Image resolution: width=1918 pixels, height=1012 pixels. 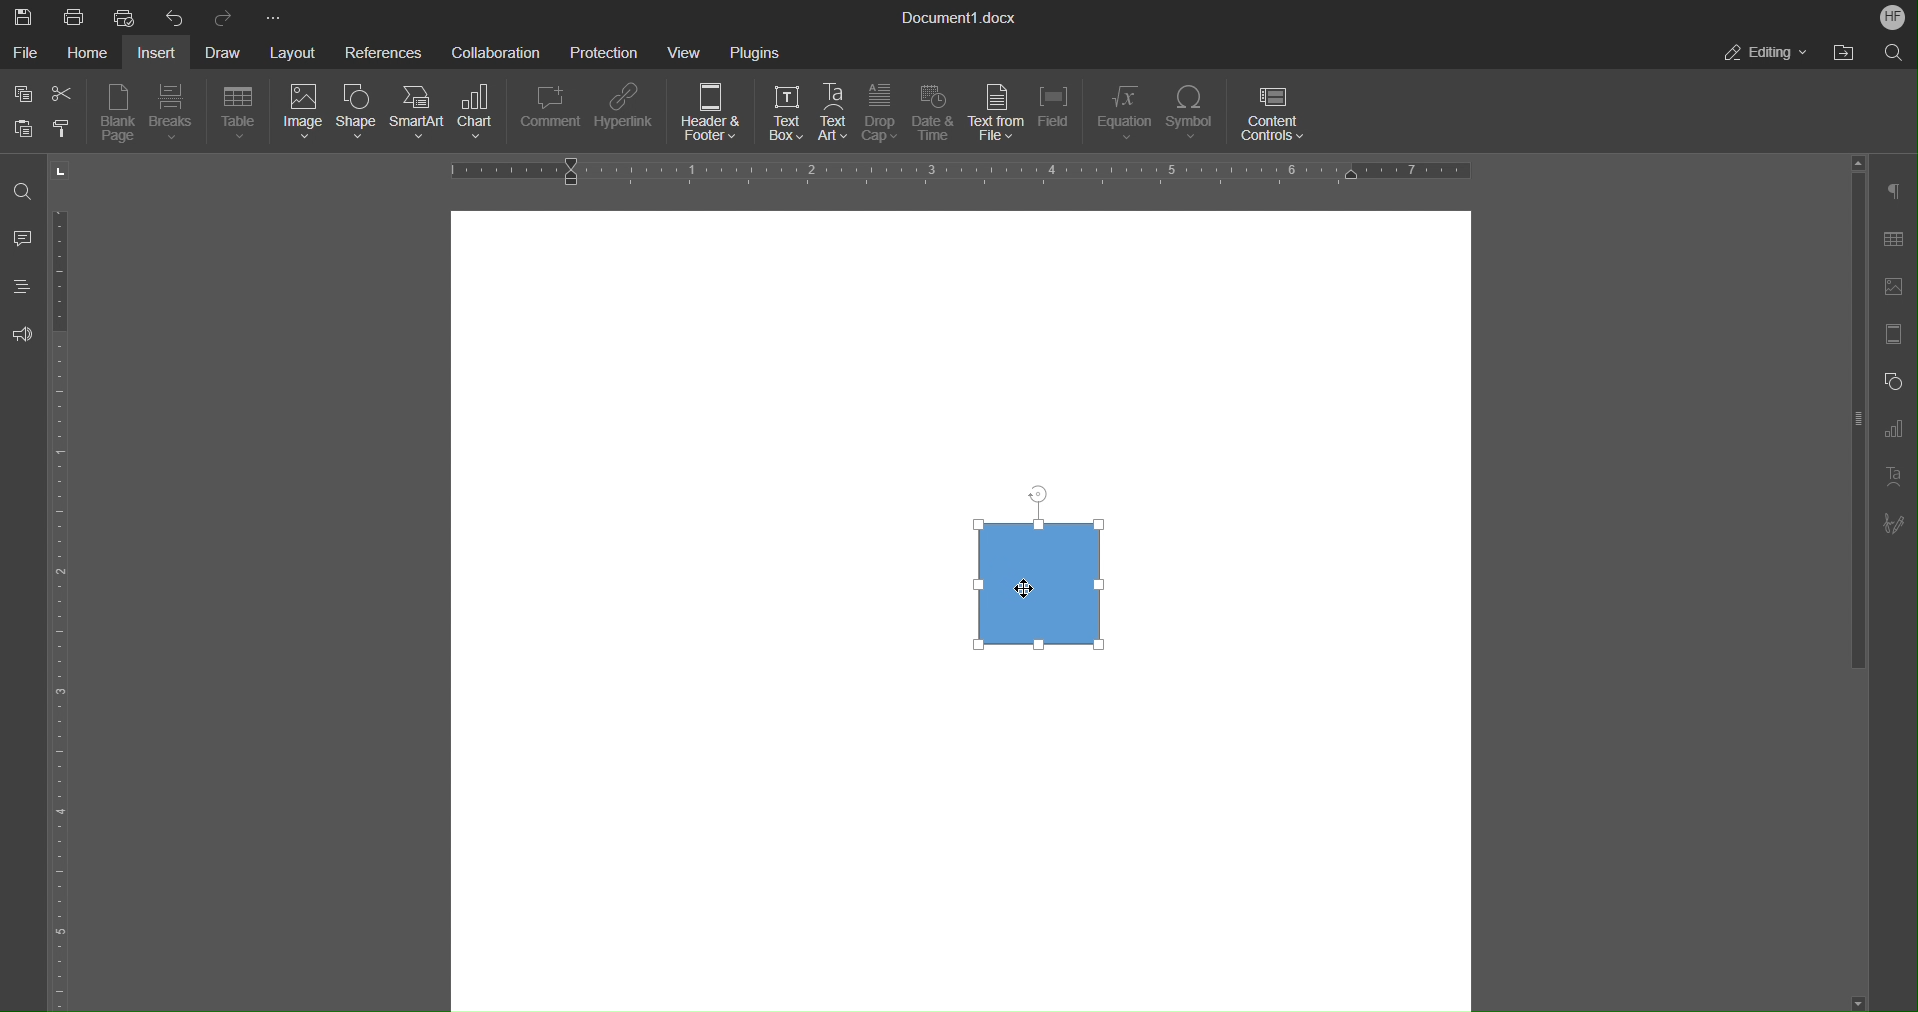 What do you see at coordinates (174, 115) in the screenshot?
I see `Breaks` at bounding box center [174, 115].